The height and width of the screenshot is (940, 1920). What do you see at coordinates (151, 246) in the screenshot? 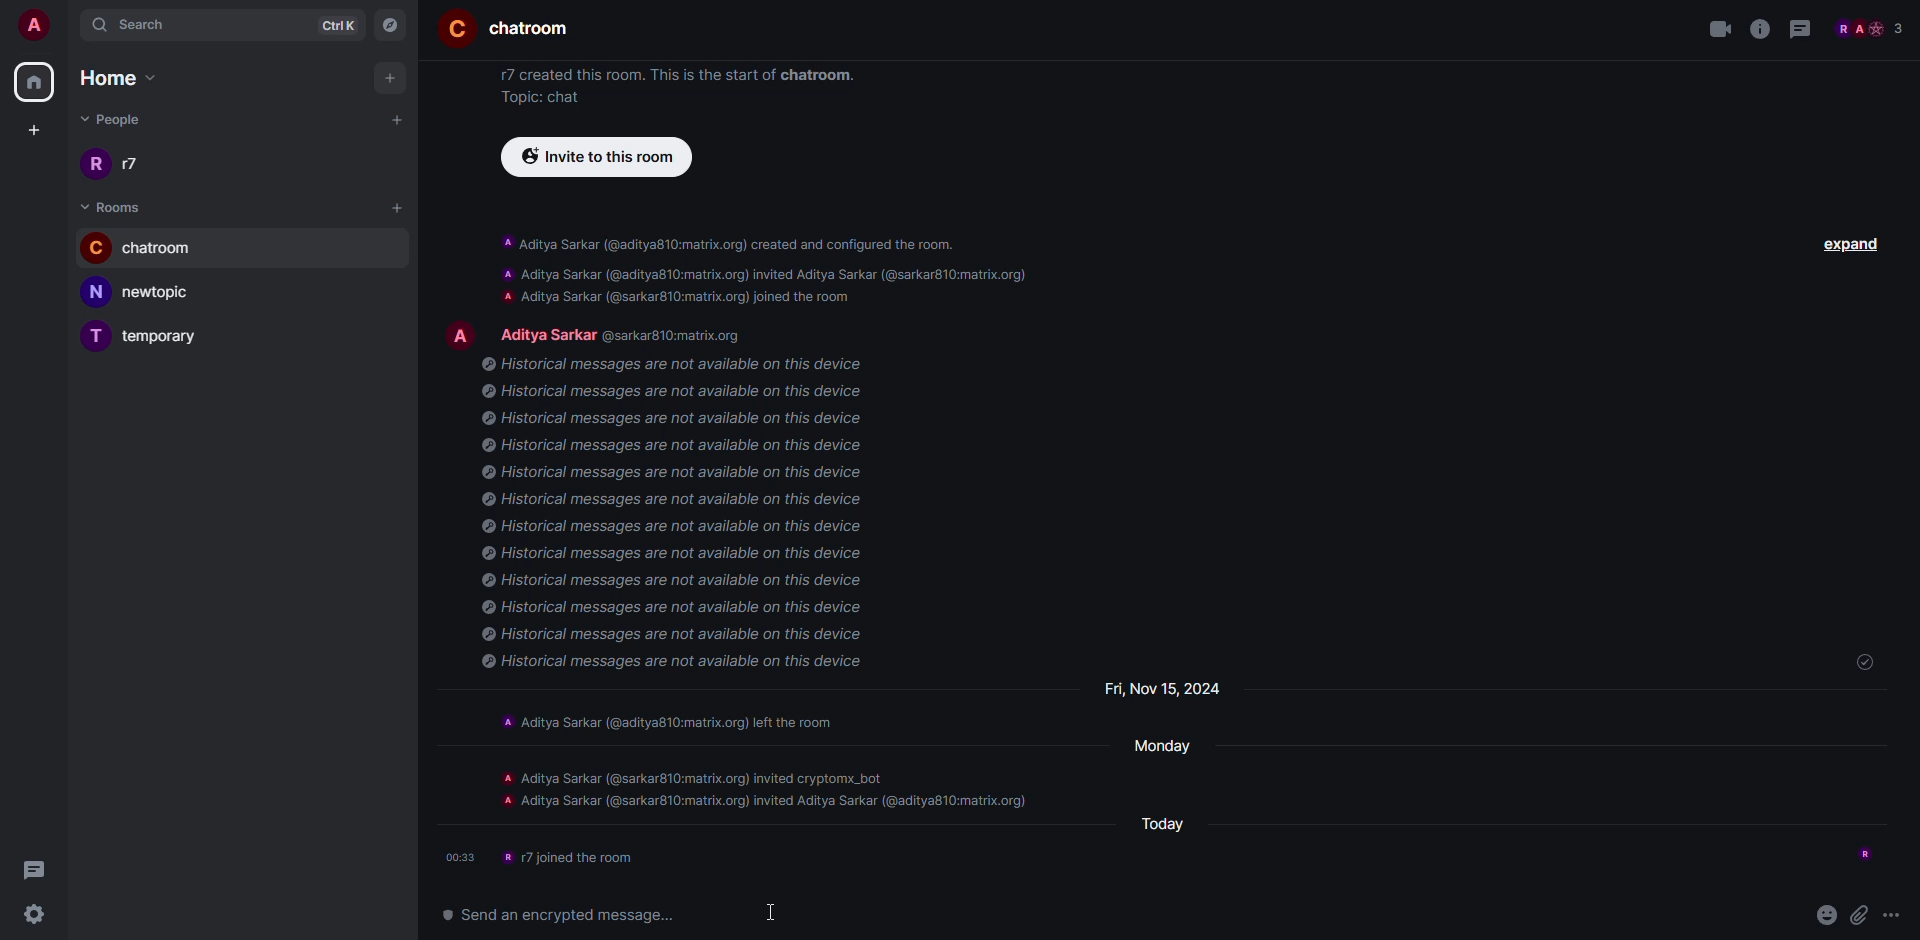
I see `chatroom` at bounding box center [151, 246].